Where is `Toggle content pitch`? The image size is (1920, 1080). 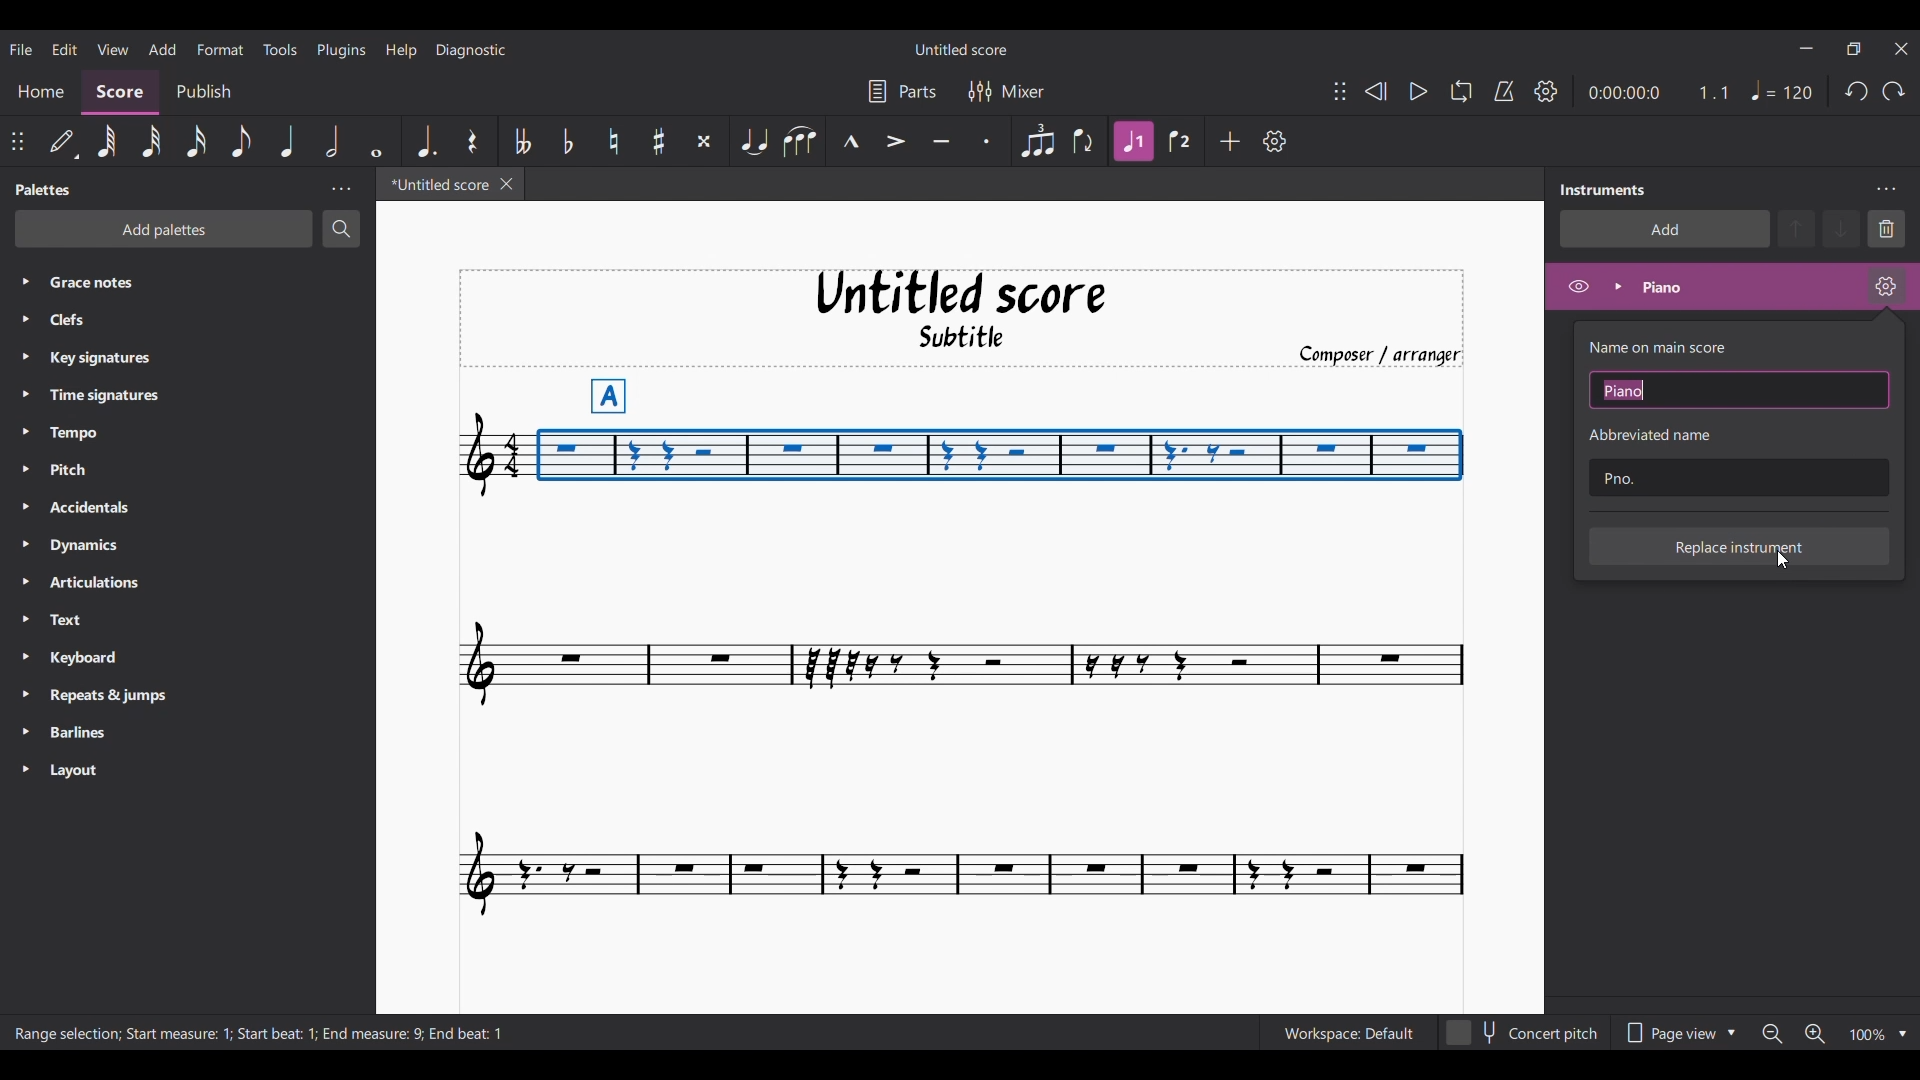 Toggle content pitch is located at coordinates (1524, 1032).